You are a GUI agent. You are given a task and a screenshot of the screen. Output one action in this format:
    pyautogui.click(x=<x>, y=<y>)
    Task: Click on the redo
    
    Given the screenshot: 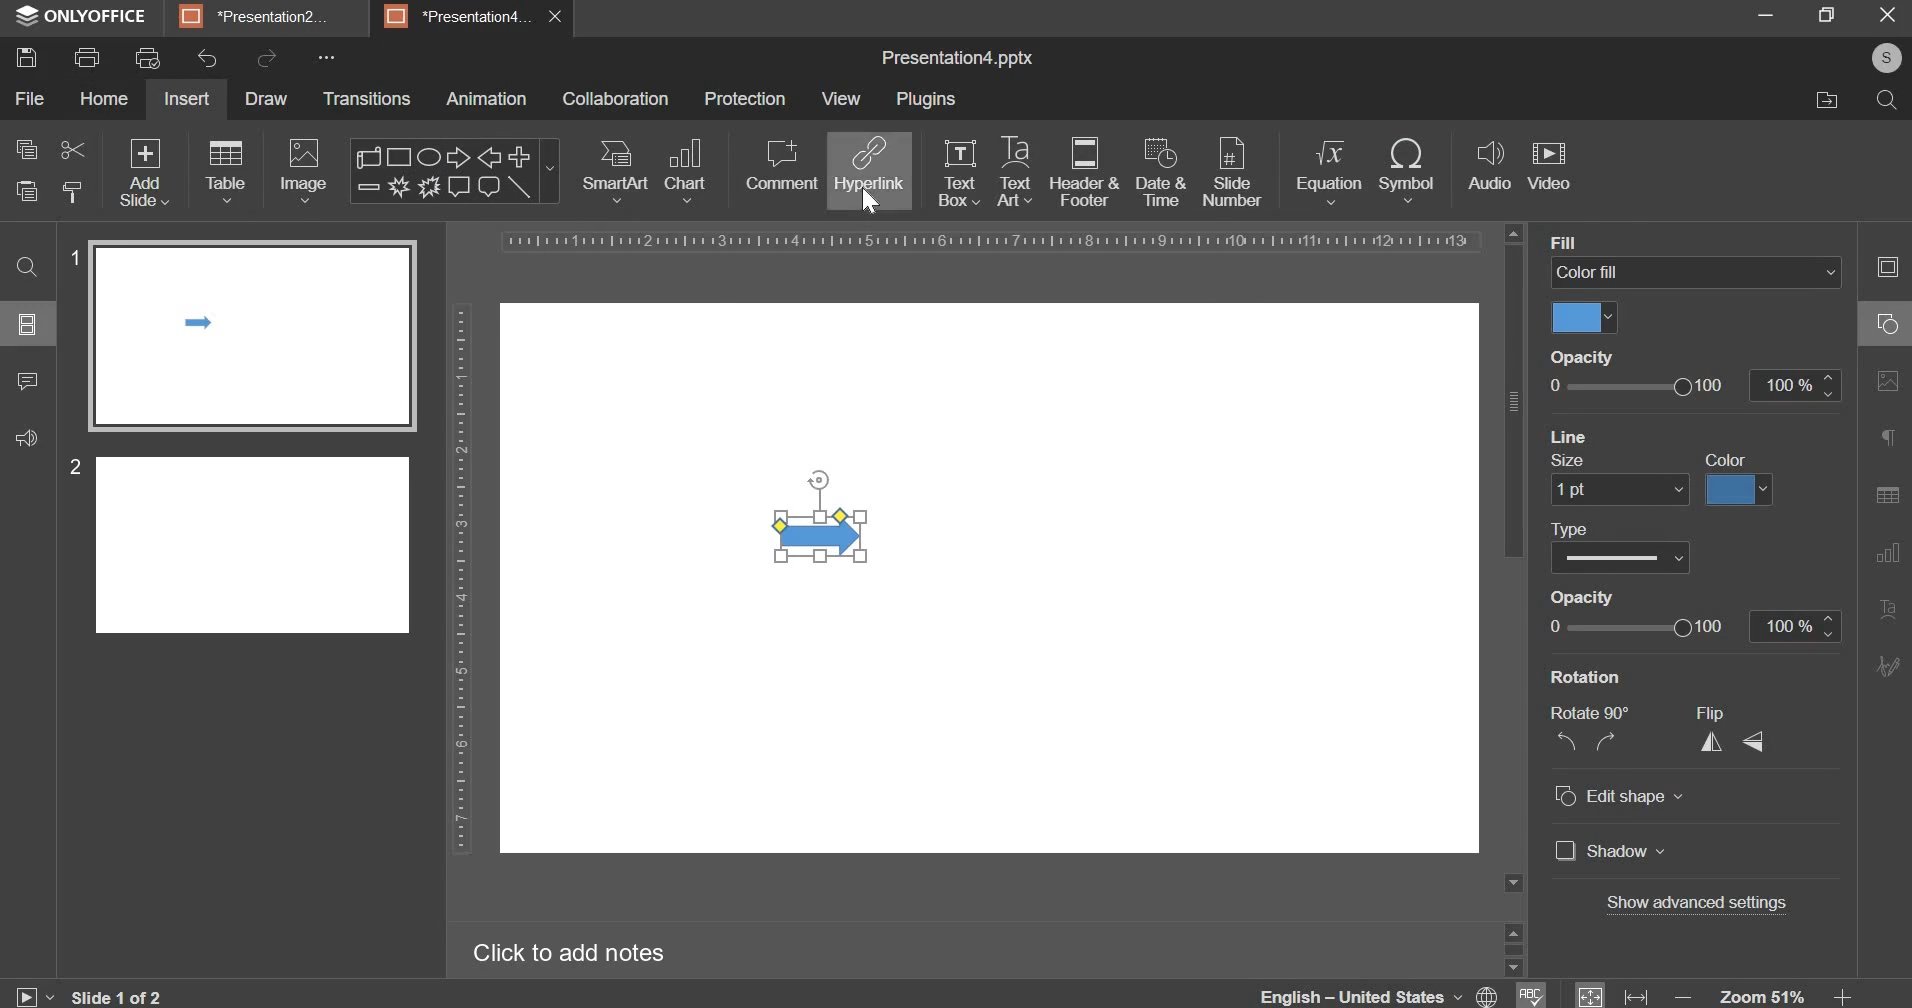 What is the action you would take?
    pyautogui.click(x=267, y=58)
    